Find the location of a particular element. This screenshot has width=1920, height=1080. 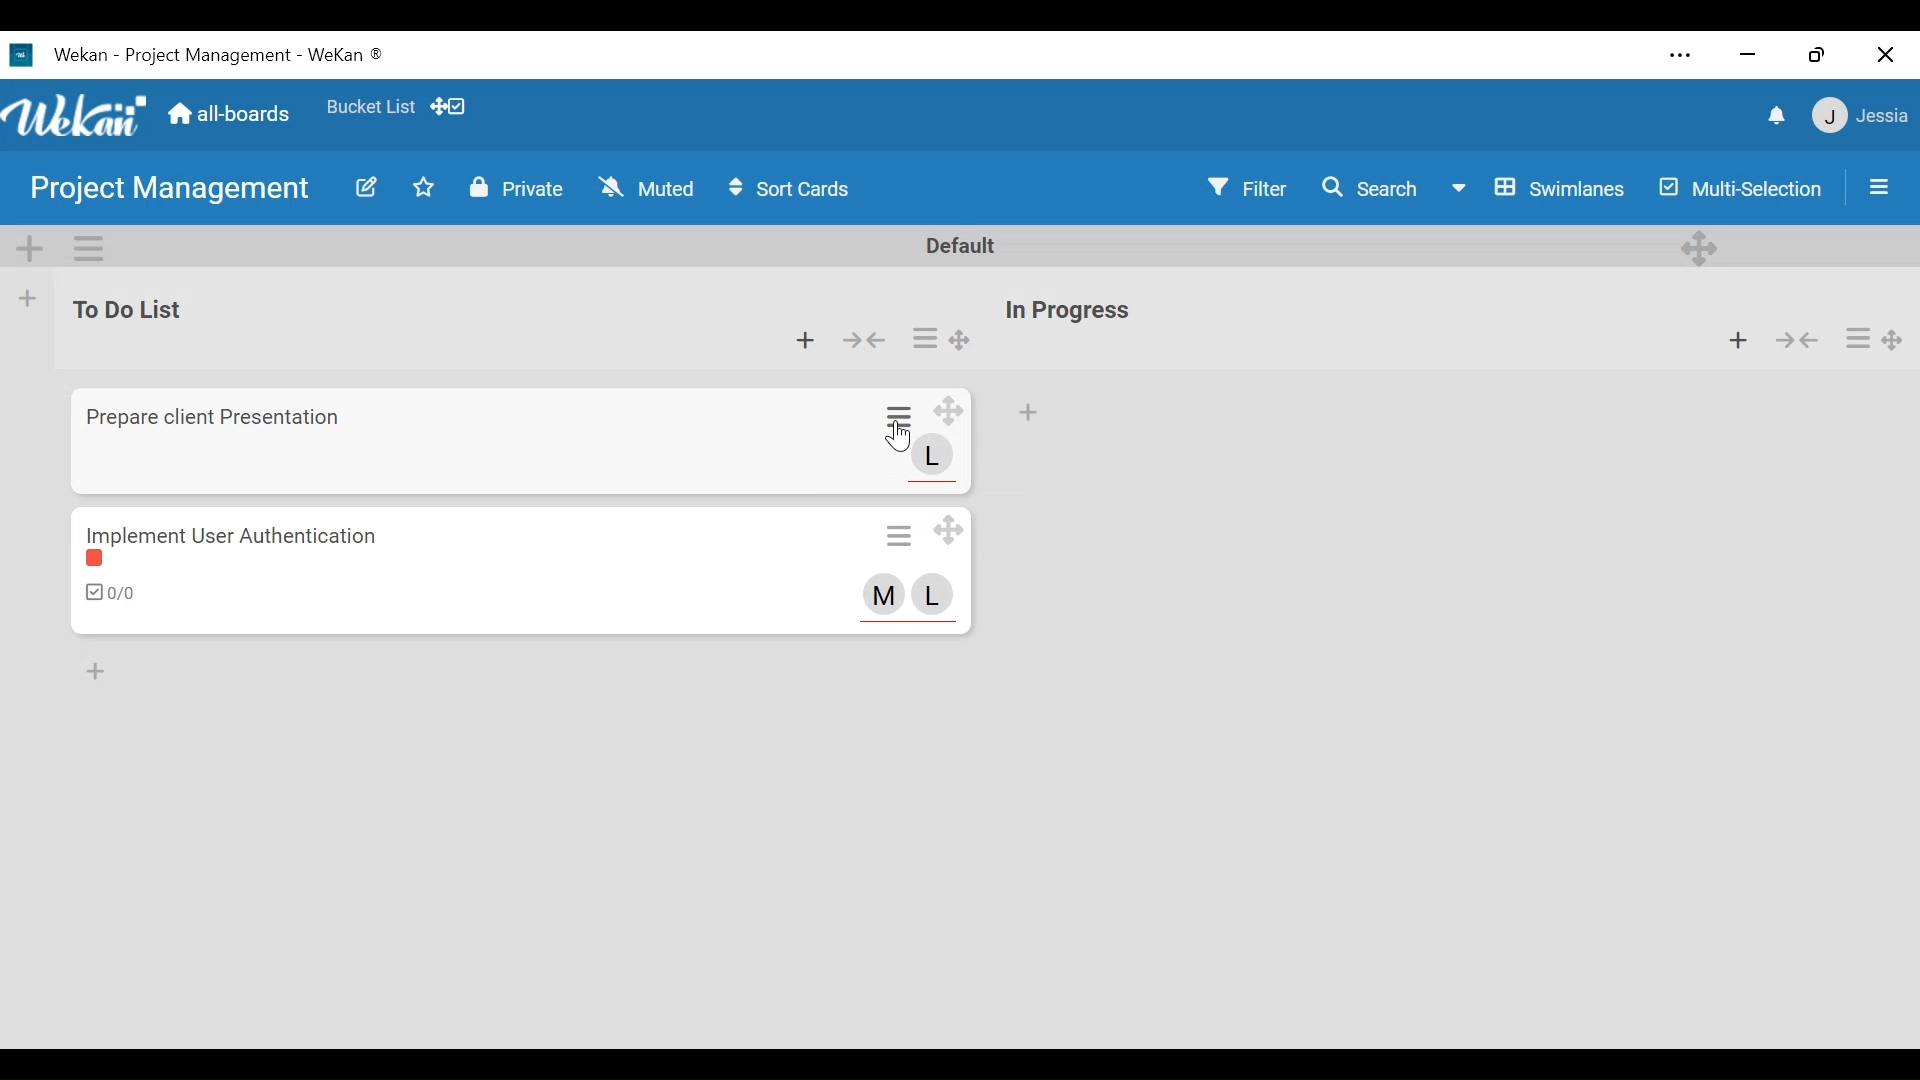

Search is located at coordinates (1369, 187).